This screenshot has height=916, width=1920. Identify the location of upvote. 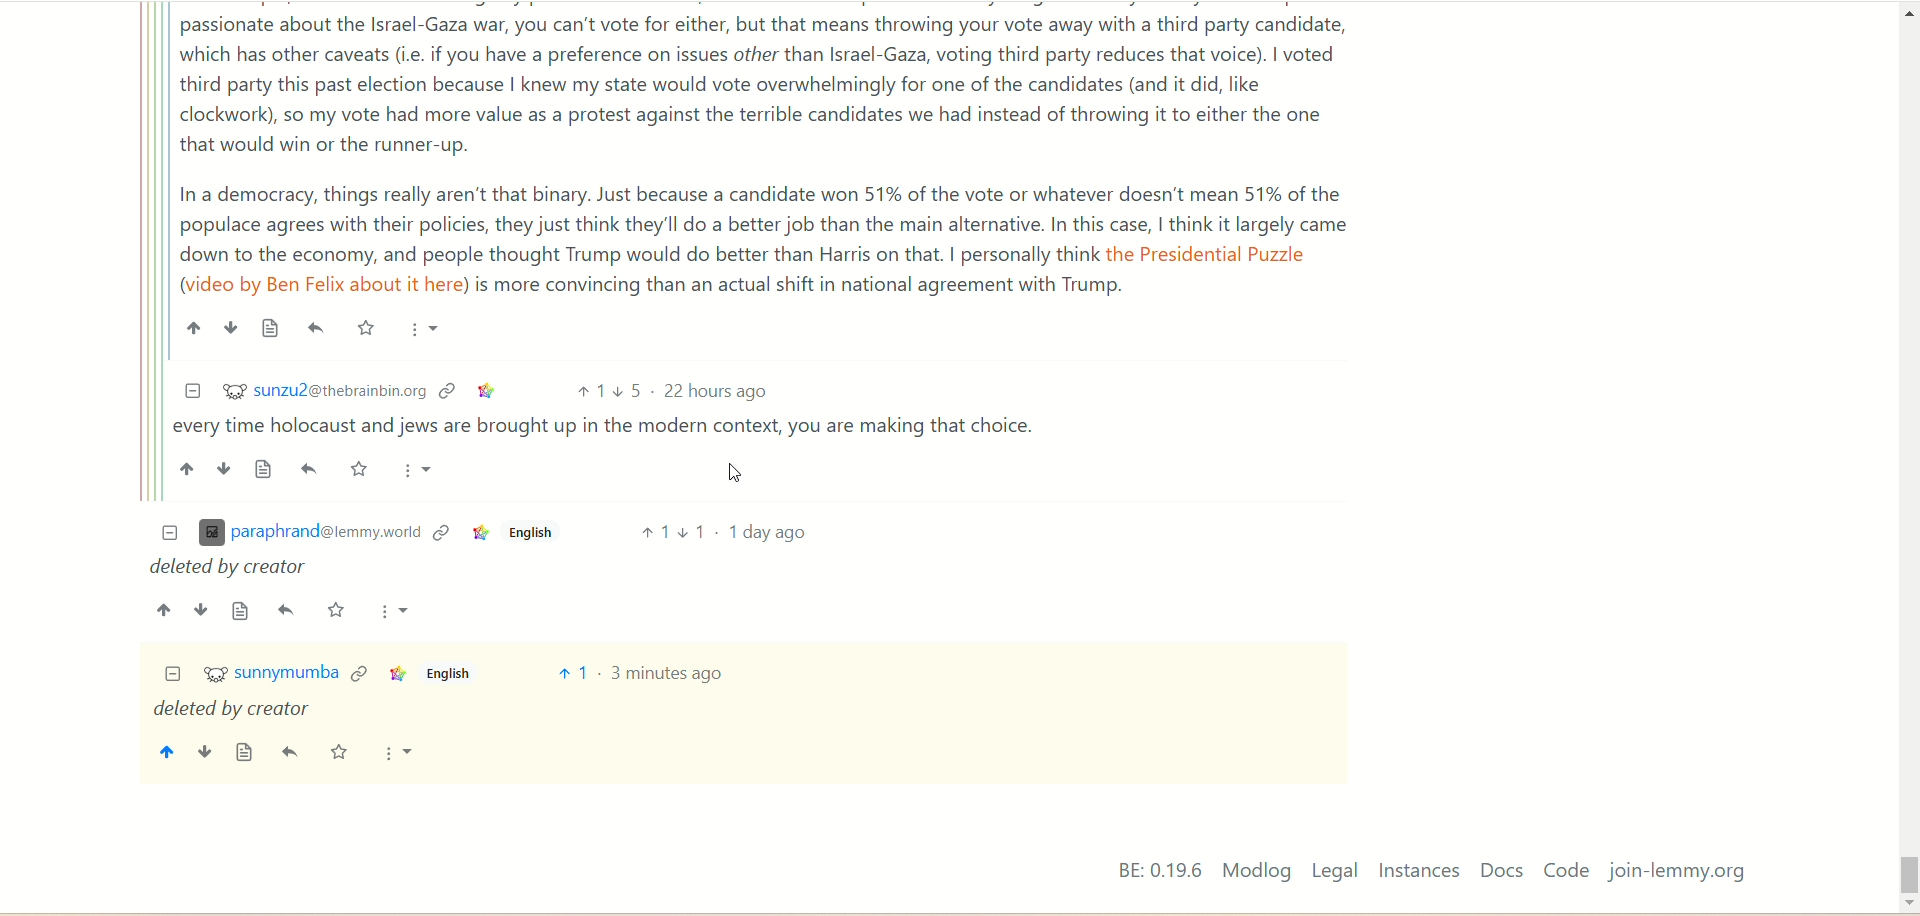
(165, 755).